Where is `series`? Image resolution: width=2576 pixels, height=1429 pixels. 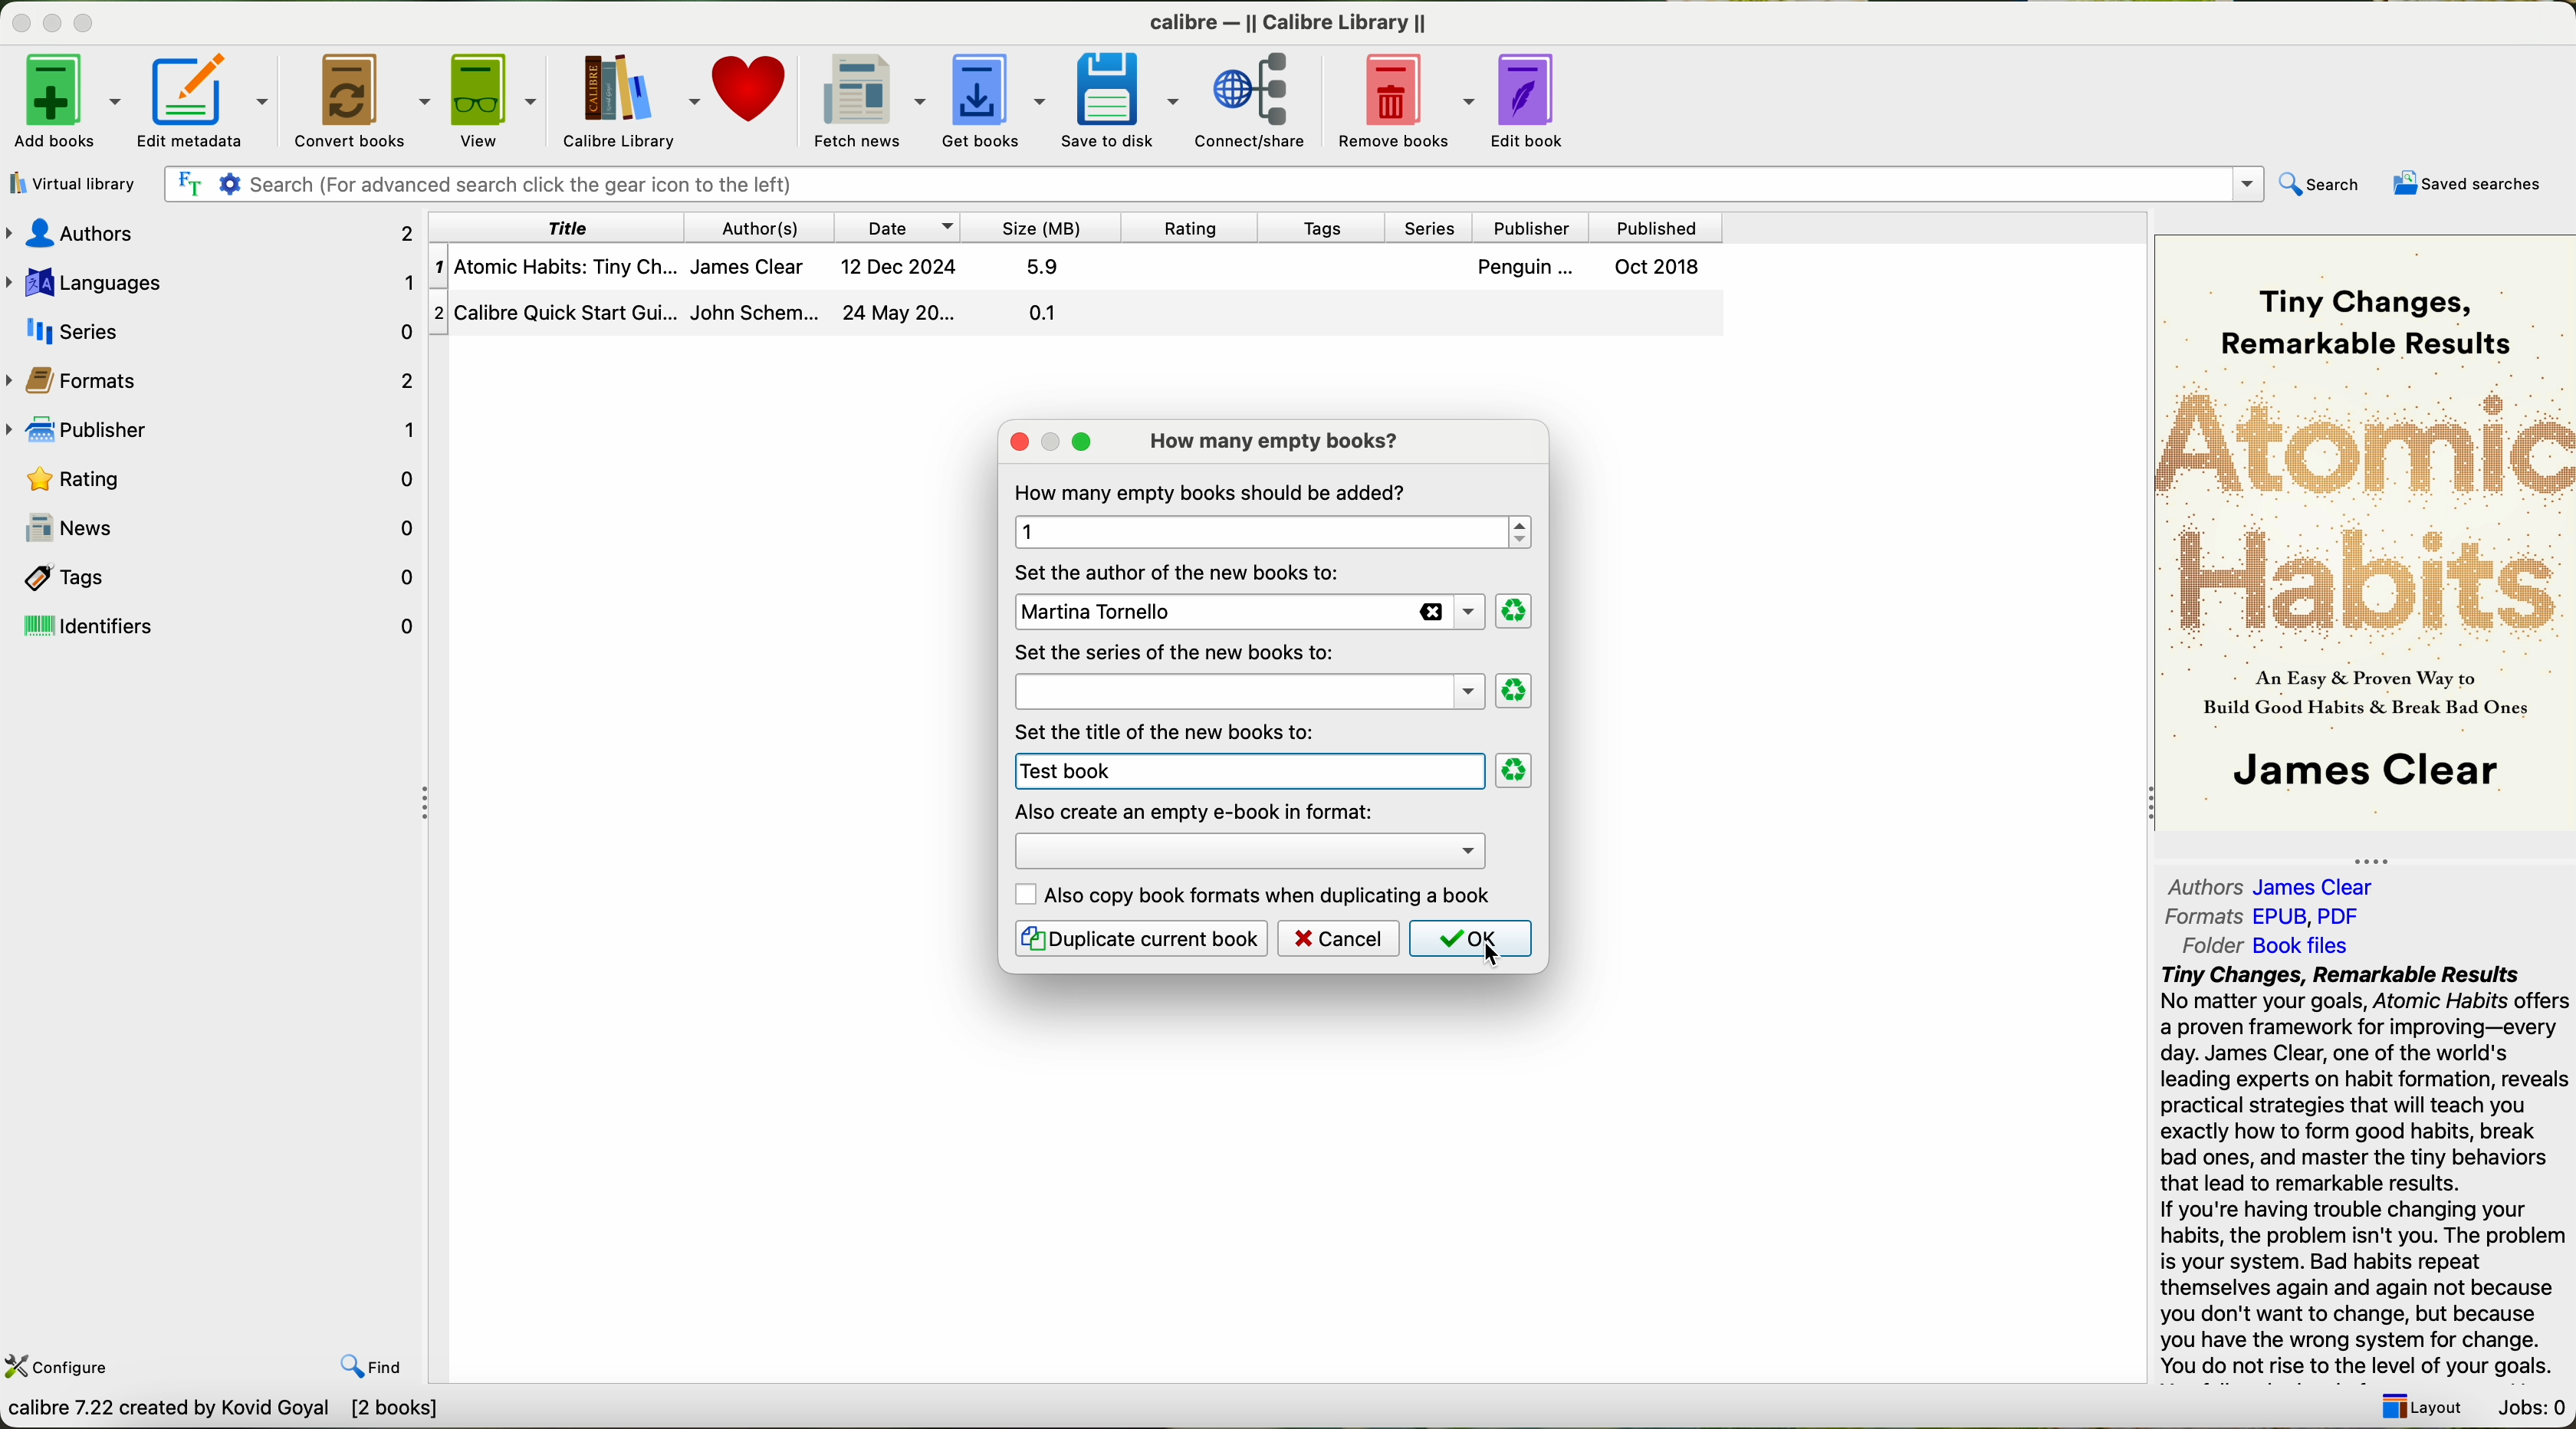
series is located at coordinates (1442, 227).